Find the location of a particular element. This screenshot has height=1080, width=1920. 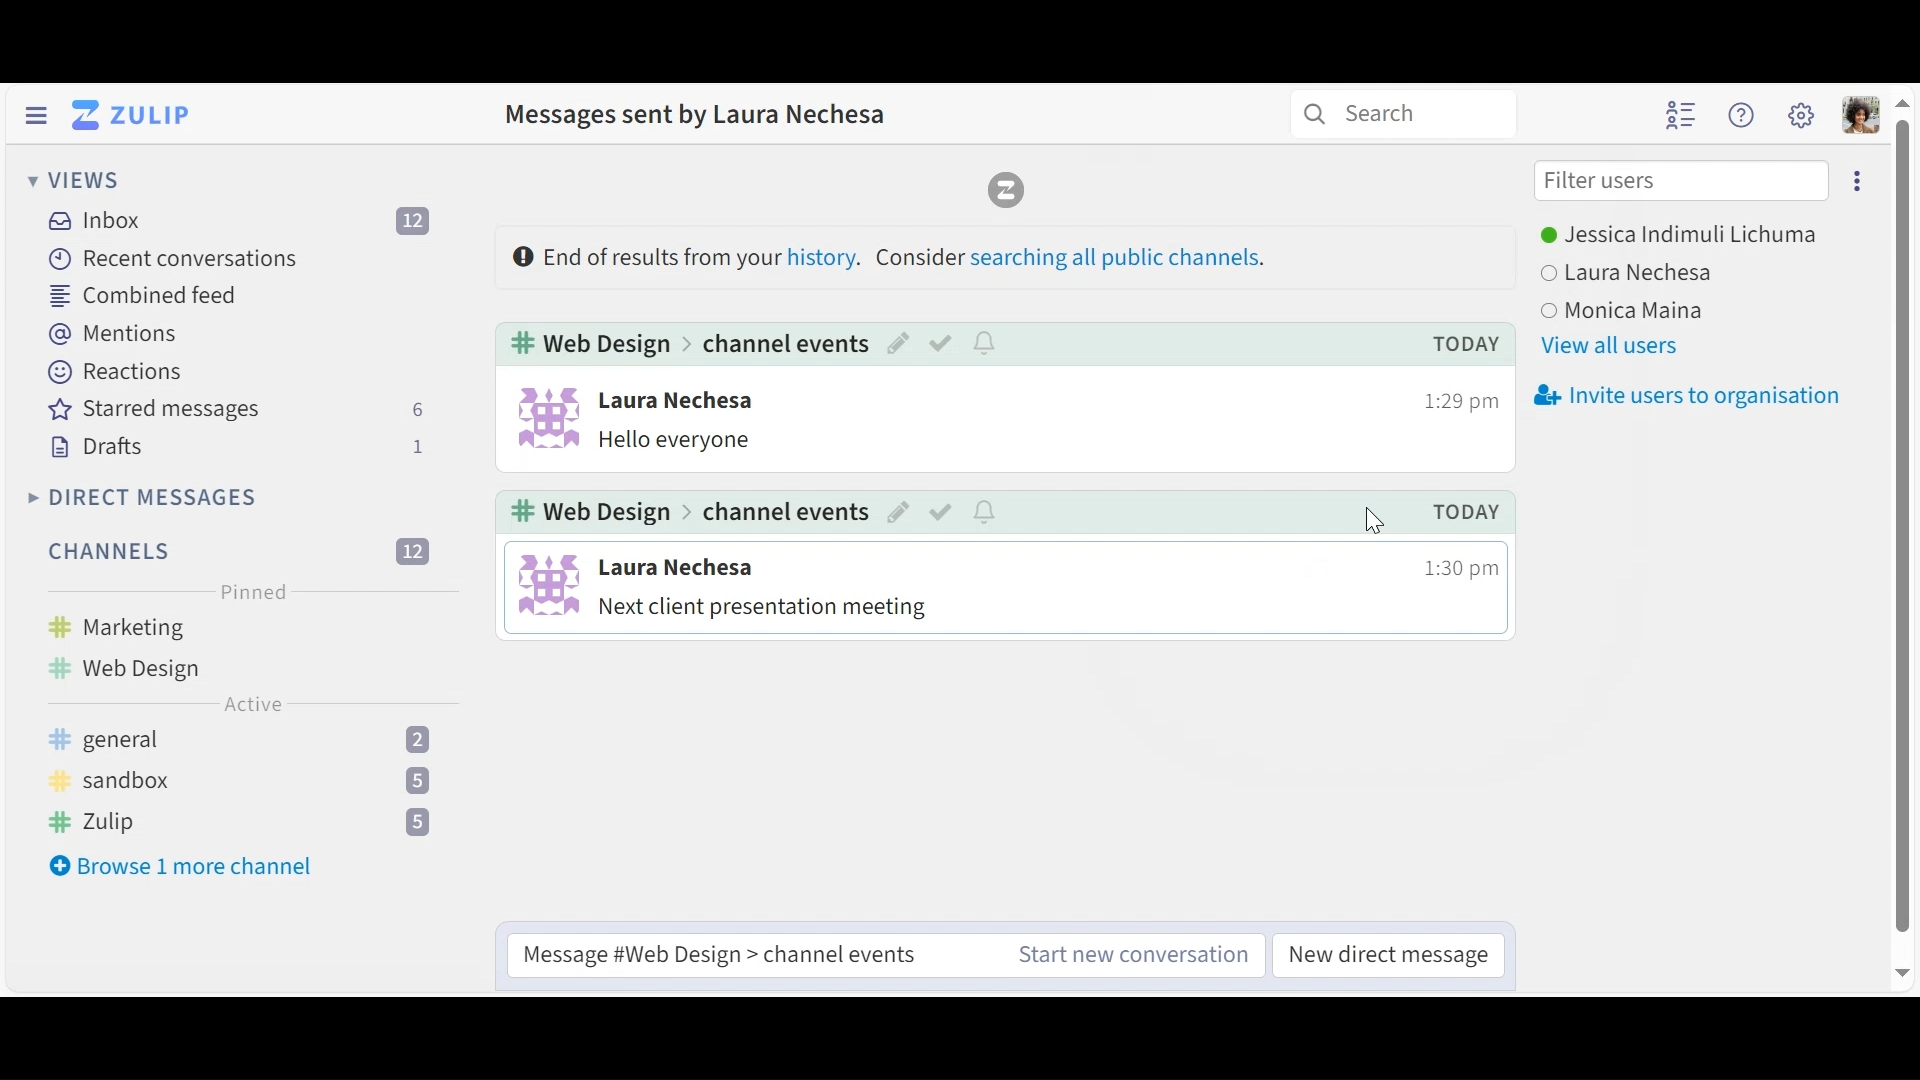

Filter users is located at coordinates (1679, 182).